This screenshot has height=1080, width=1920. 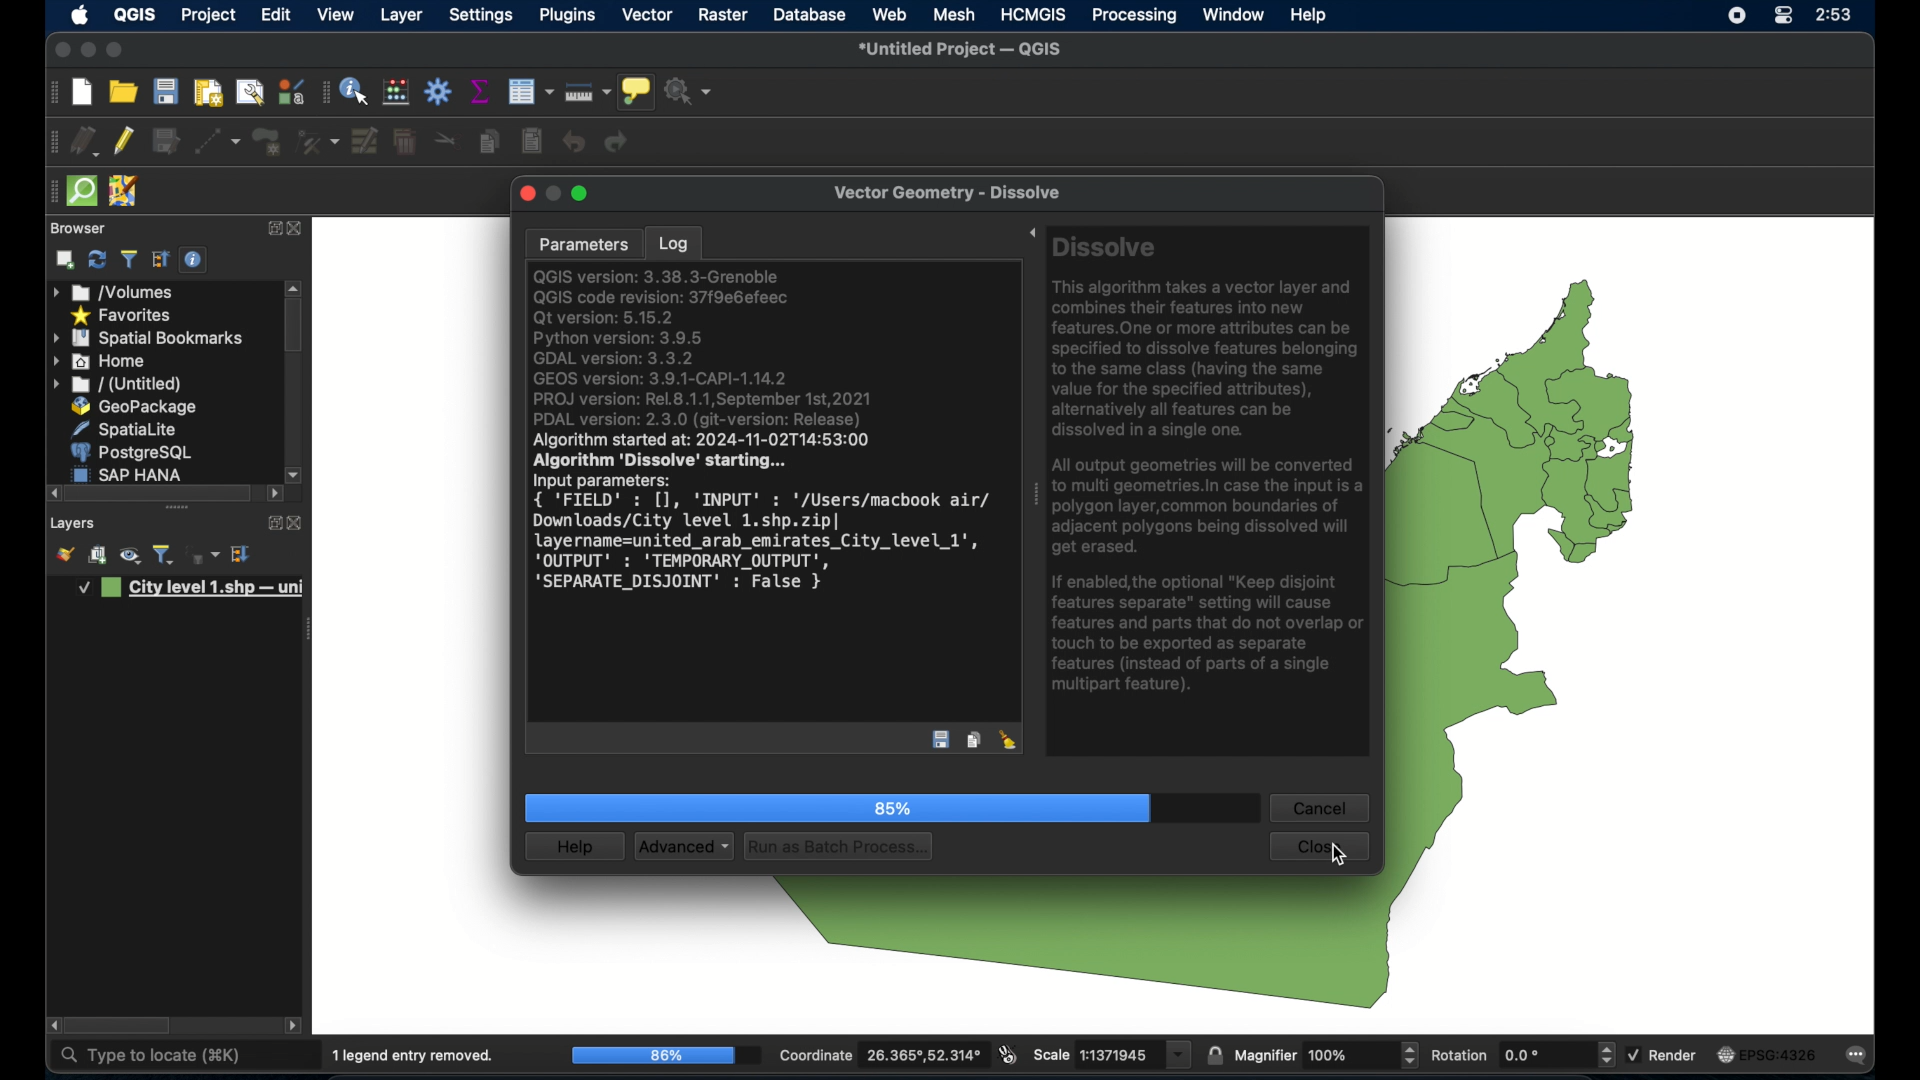 What do you see at coordinates (102, 361) in the screenshot?
I see `home` at bounding box center [102, 361].